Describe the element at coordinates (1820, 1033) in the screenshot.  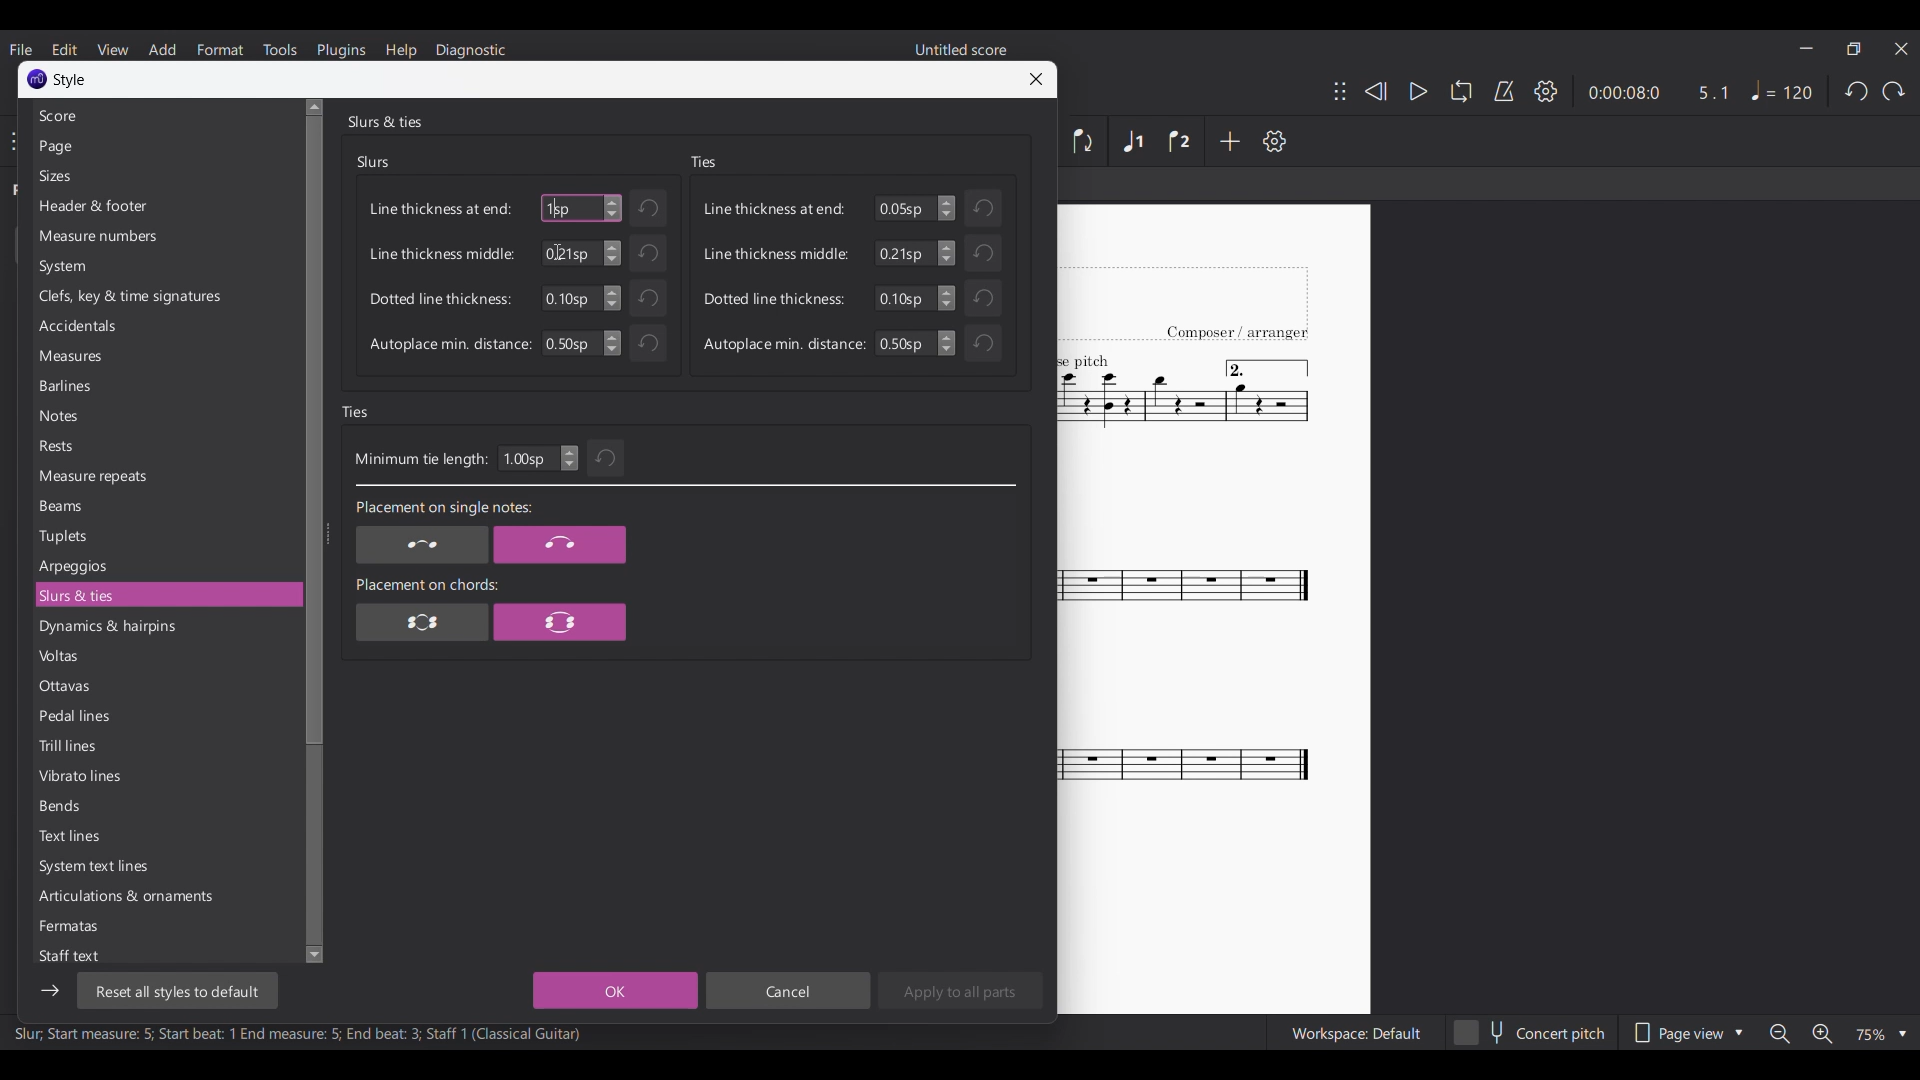
I see `Zoom in` at that location.